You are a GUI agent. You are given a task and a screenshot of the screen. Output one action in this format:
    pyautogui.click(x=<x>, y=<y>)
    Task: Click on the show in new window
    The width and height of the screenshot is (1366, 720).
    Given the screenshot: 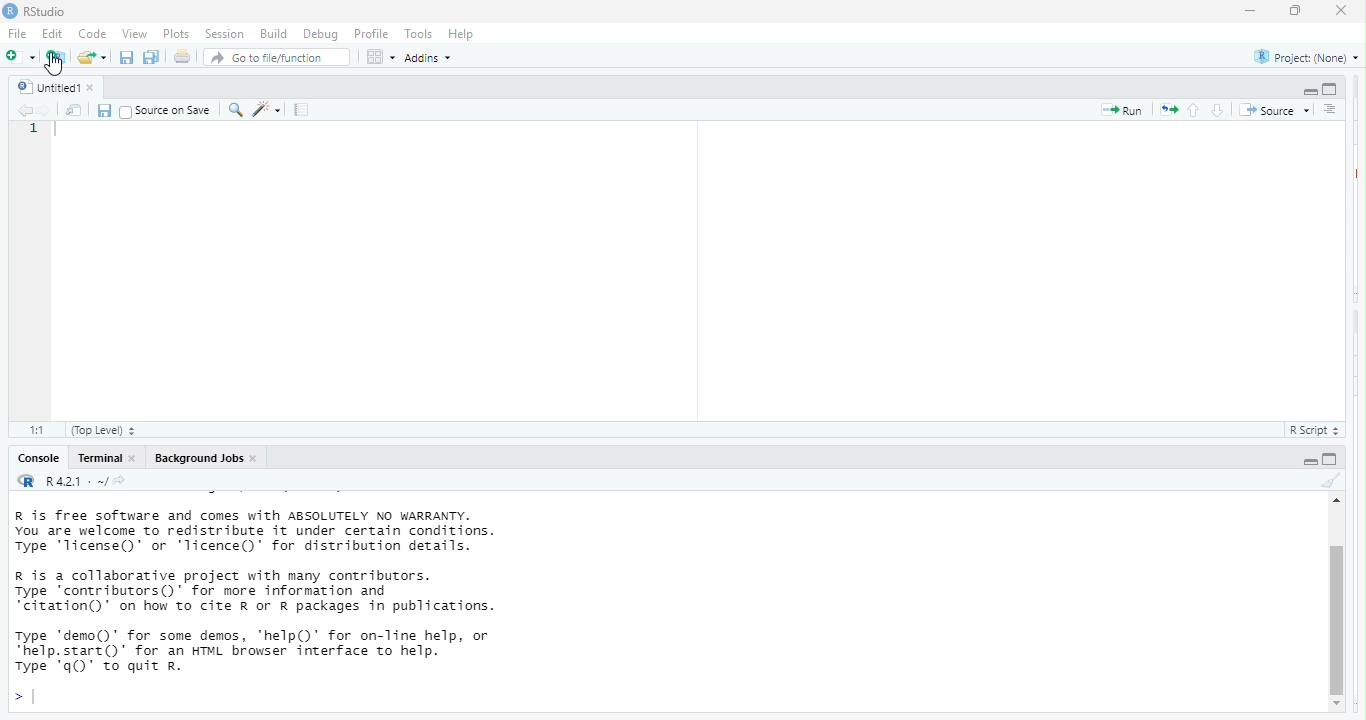 What is the action you would take?
    pyautogui.click(x=72, y=111)
    